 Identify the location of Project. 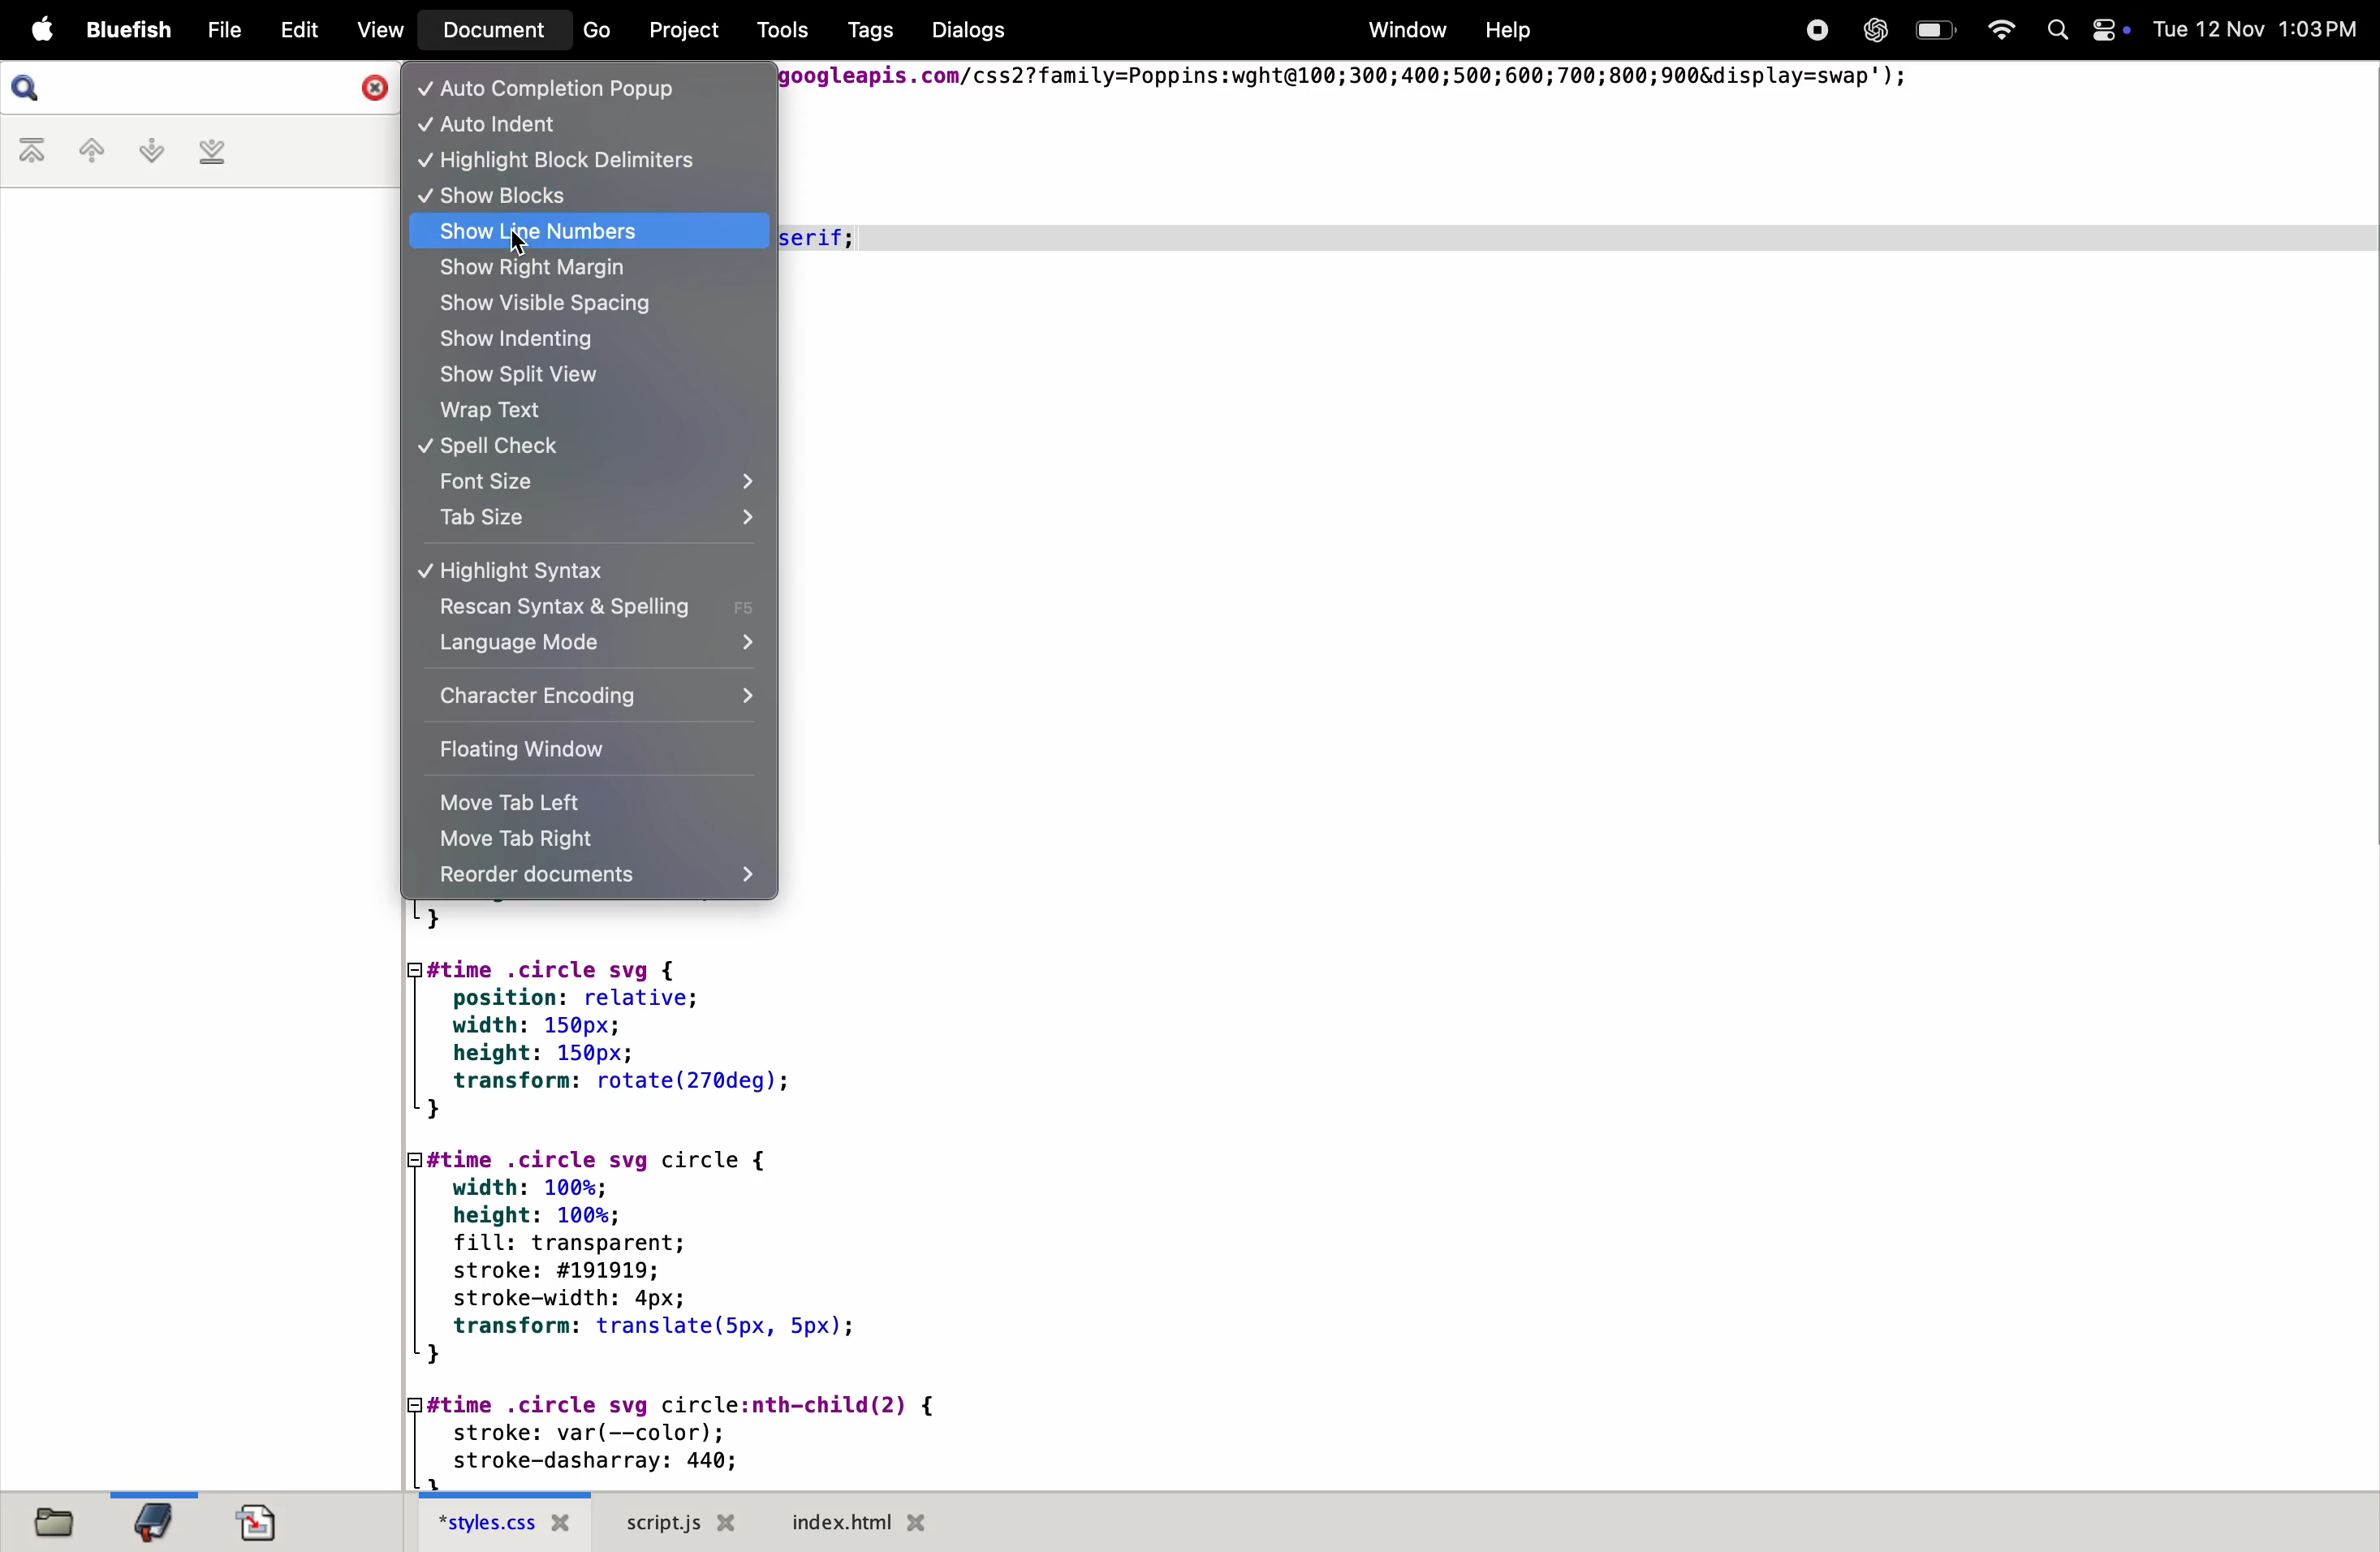
(688, 29).